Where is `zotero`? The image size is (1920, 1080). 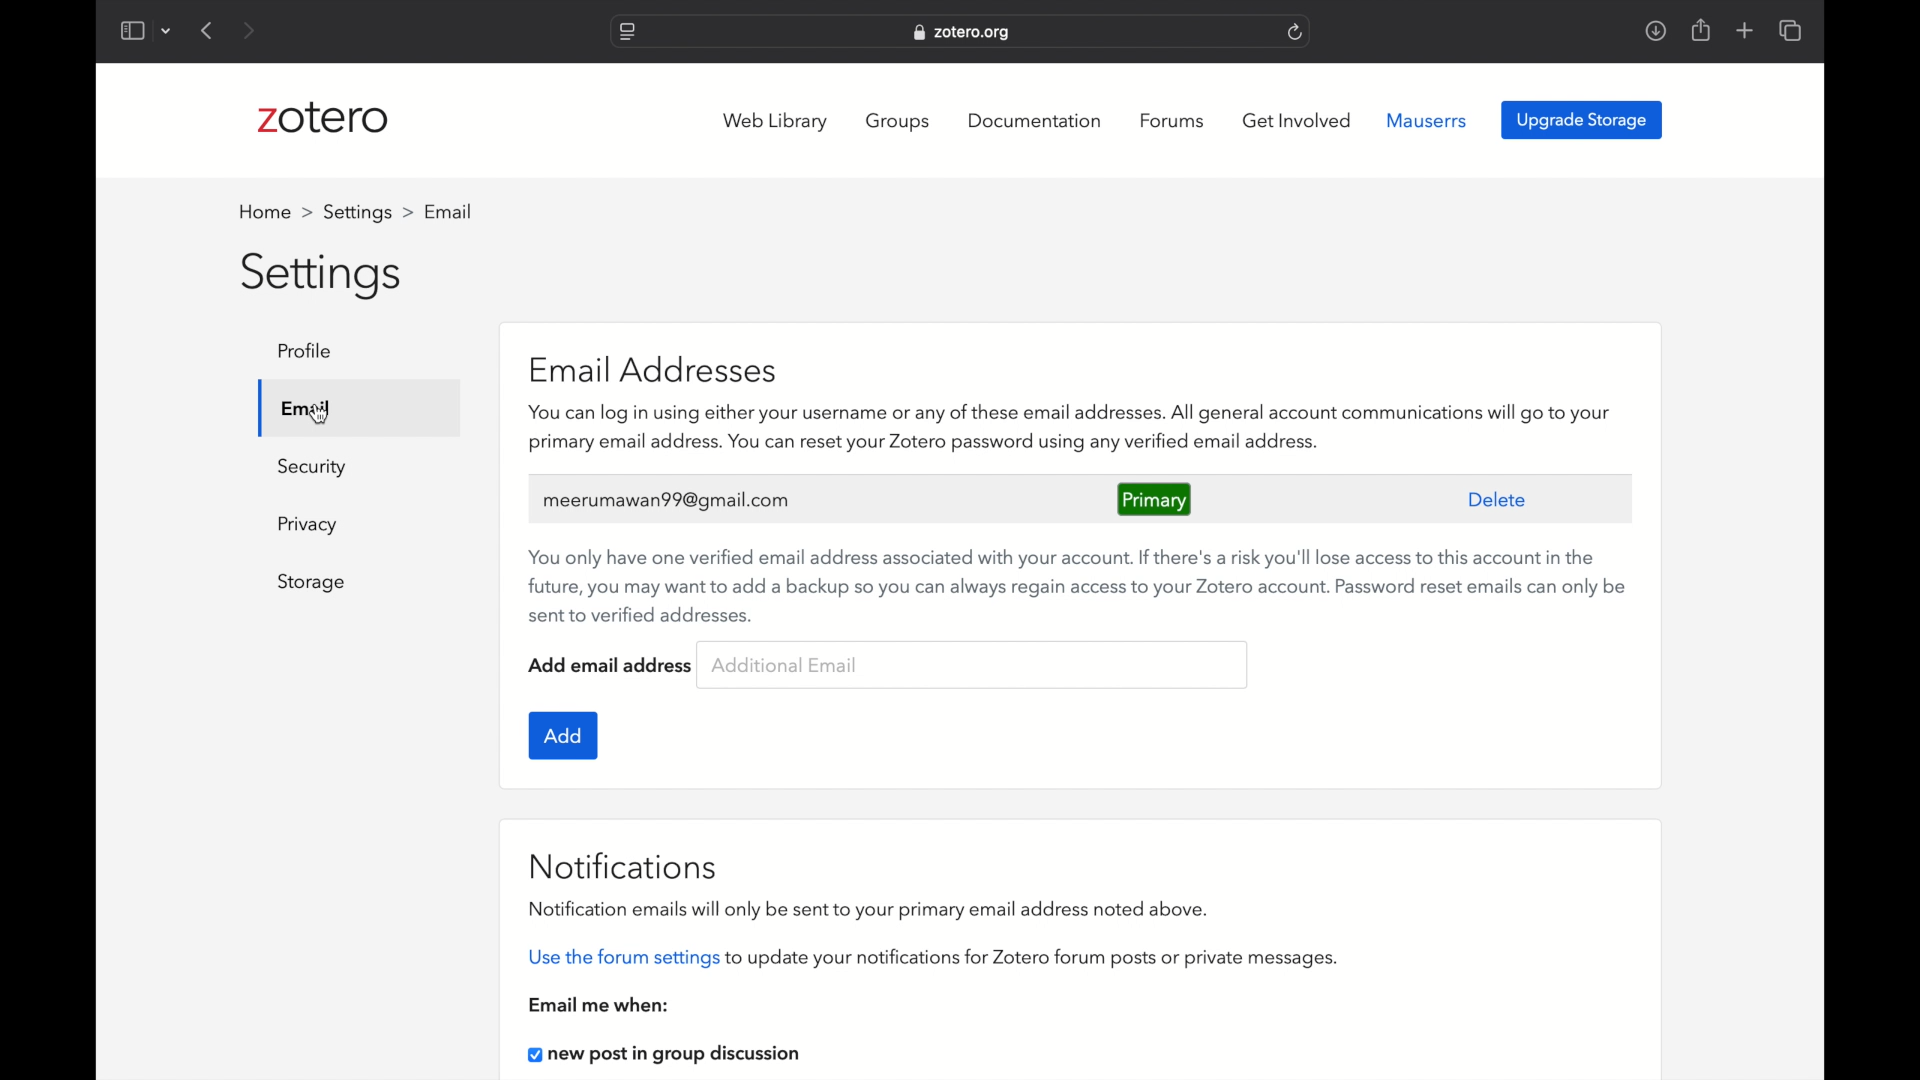 zotero is located at coordinates (322, 118).